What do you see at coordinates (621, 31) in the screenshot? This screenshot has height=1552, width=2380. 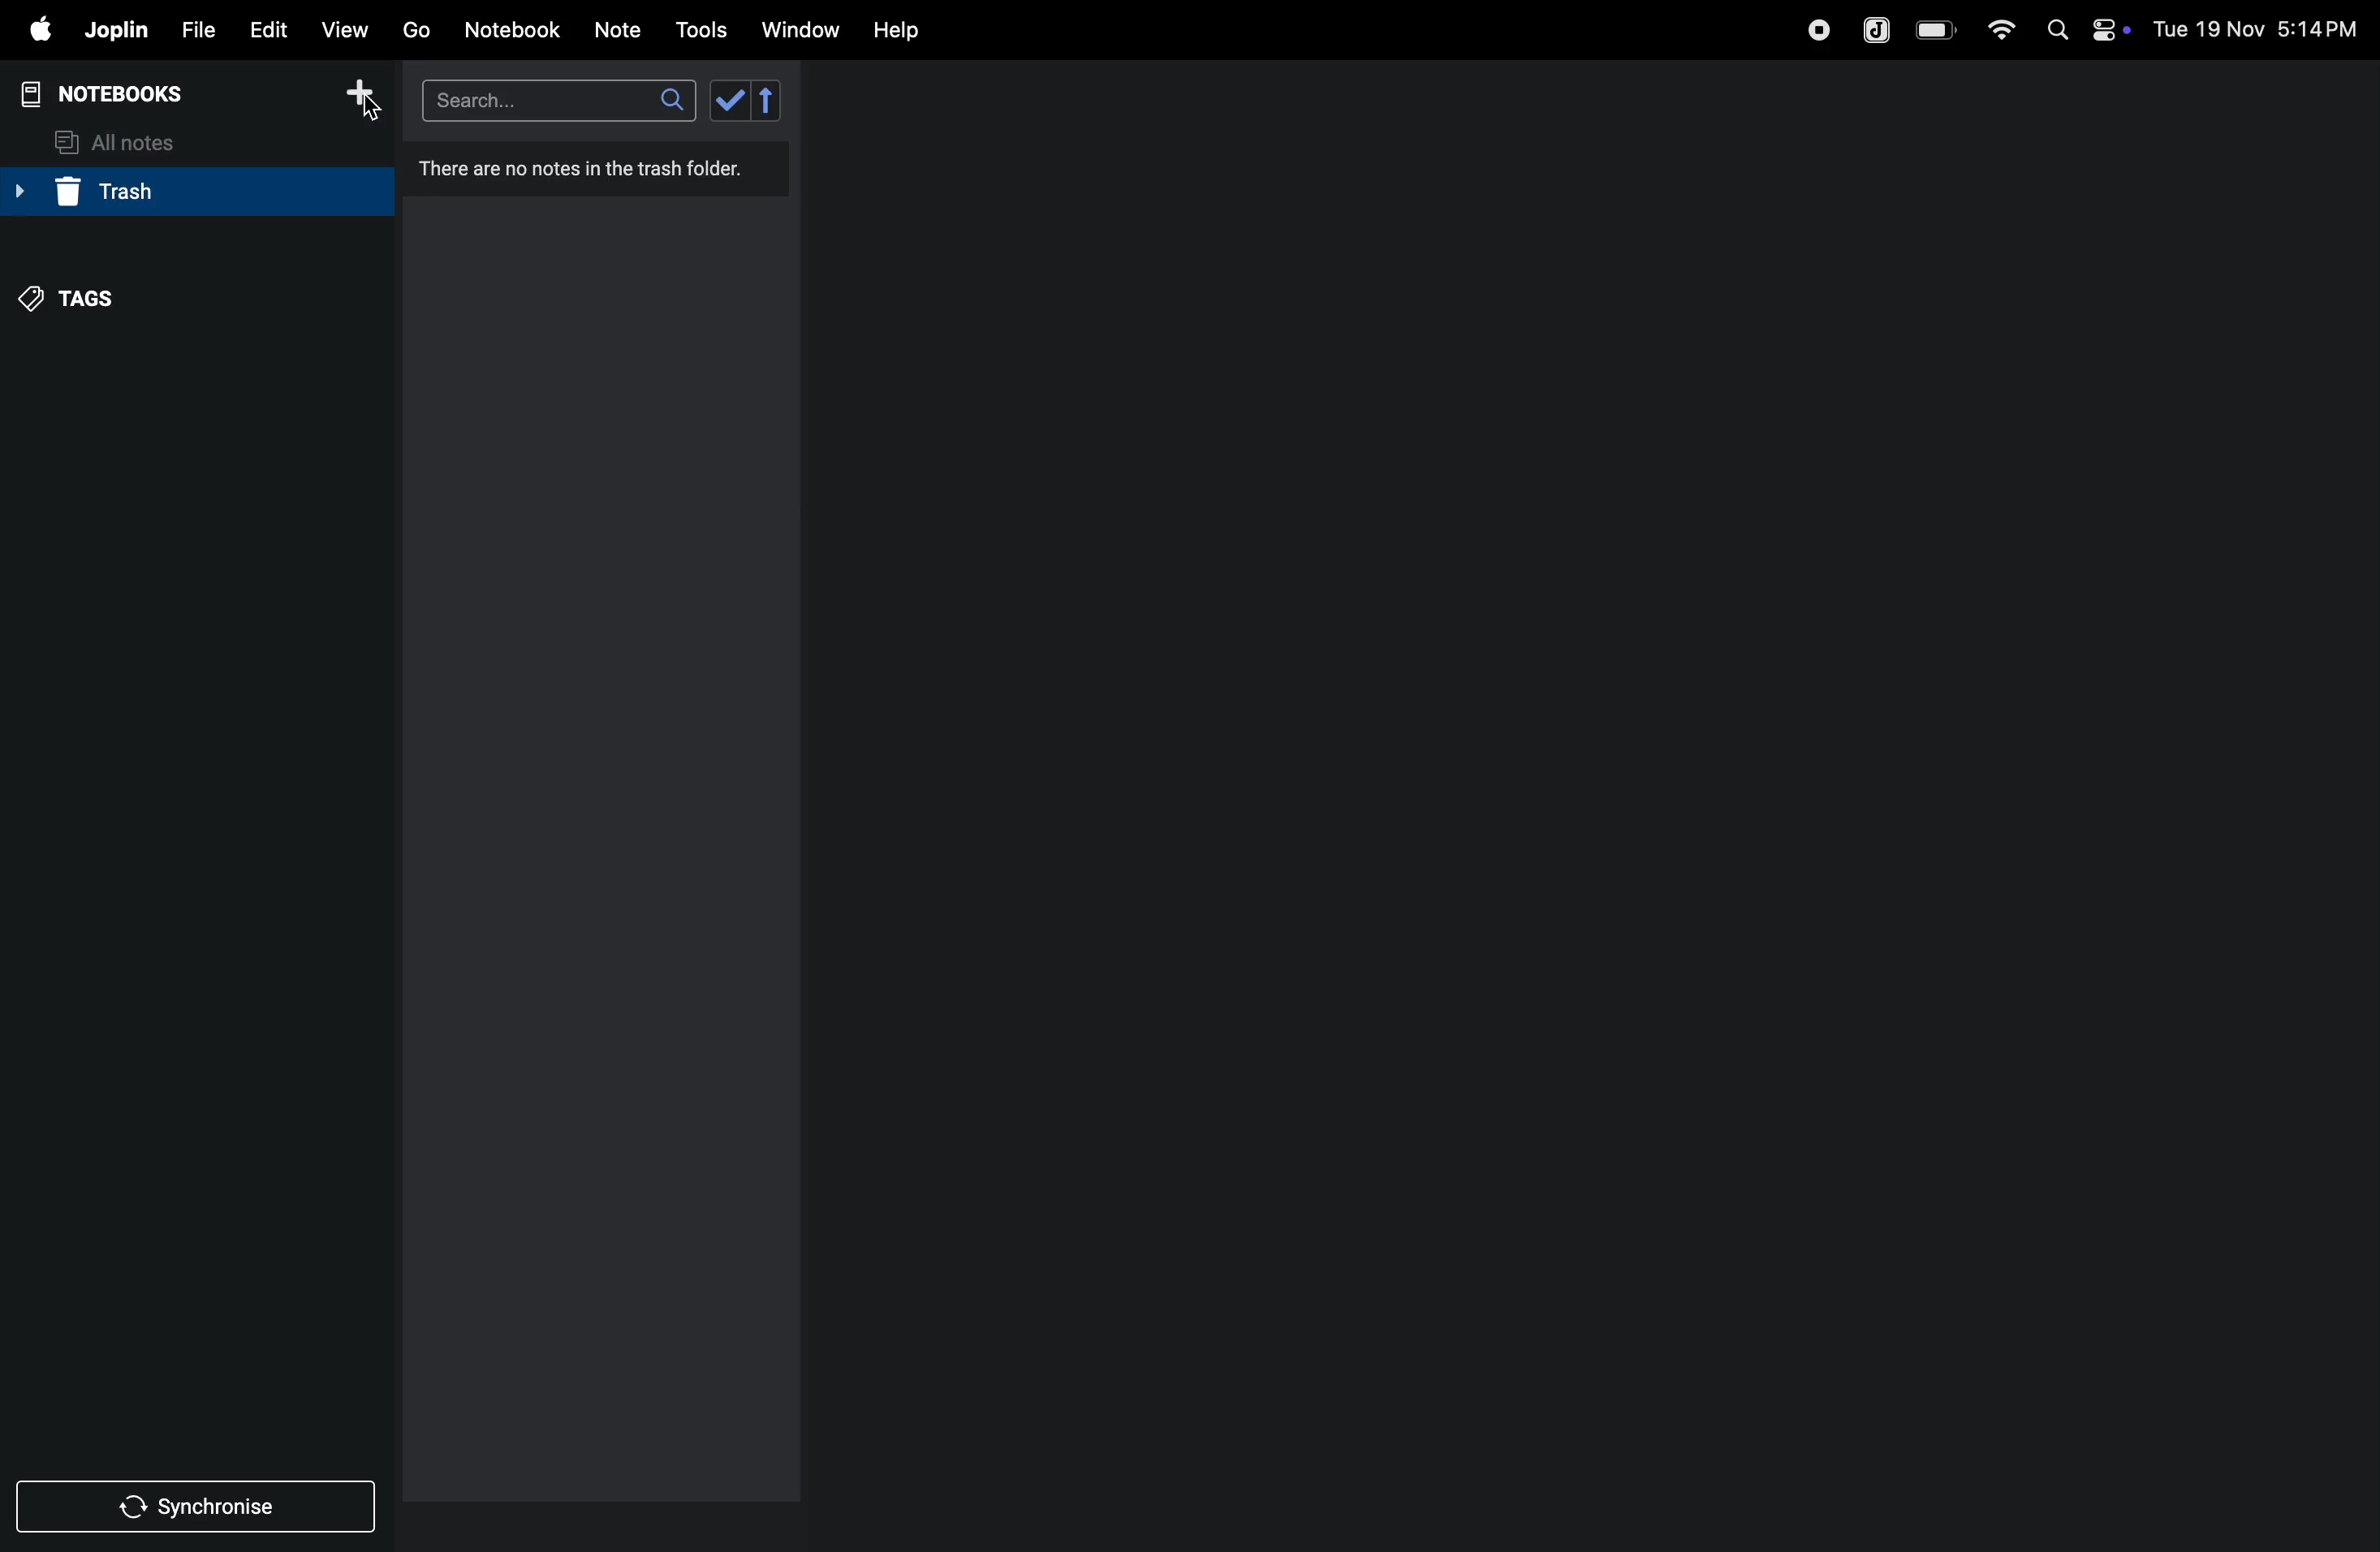 I see `note` at bounding box center [621, 31].